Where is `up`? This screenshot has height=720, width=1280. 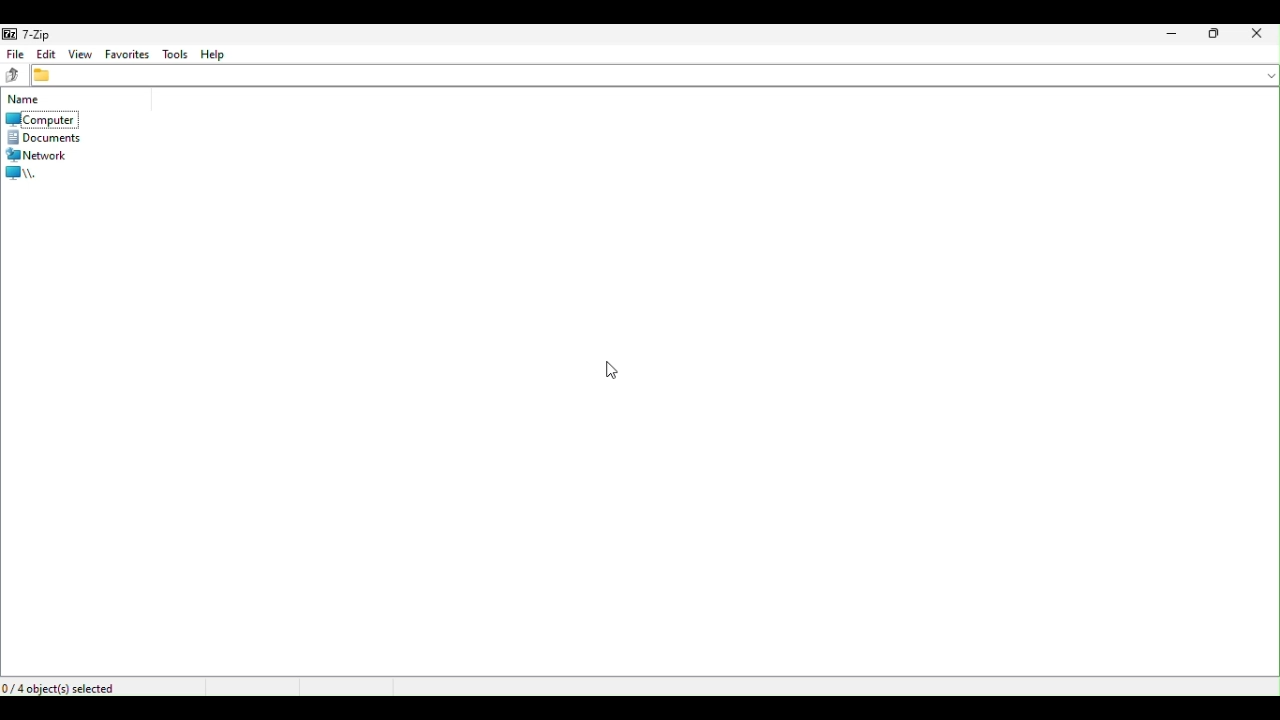 up is located at coordinates (13, 76).